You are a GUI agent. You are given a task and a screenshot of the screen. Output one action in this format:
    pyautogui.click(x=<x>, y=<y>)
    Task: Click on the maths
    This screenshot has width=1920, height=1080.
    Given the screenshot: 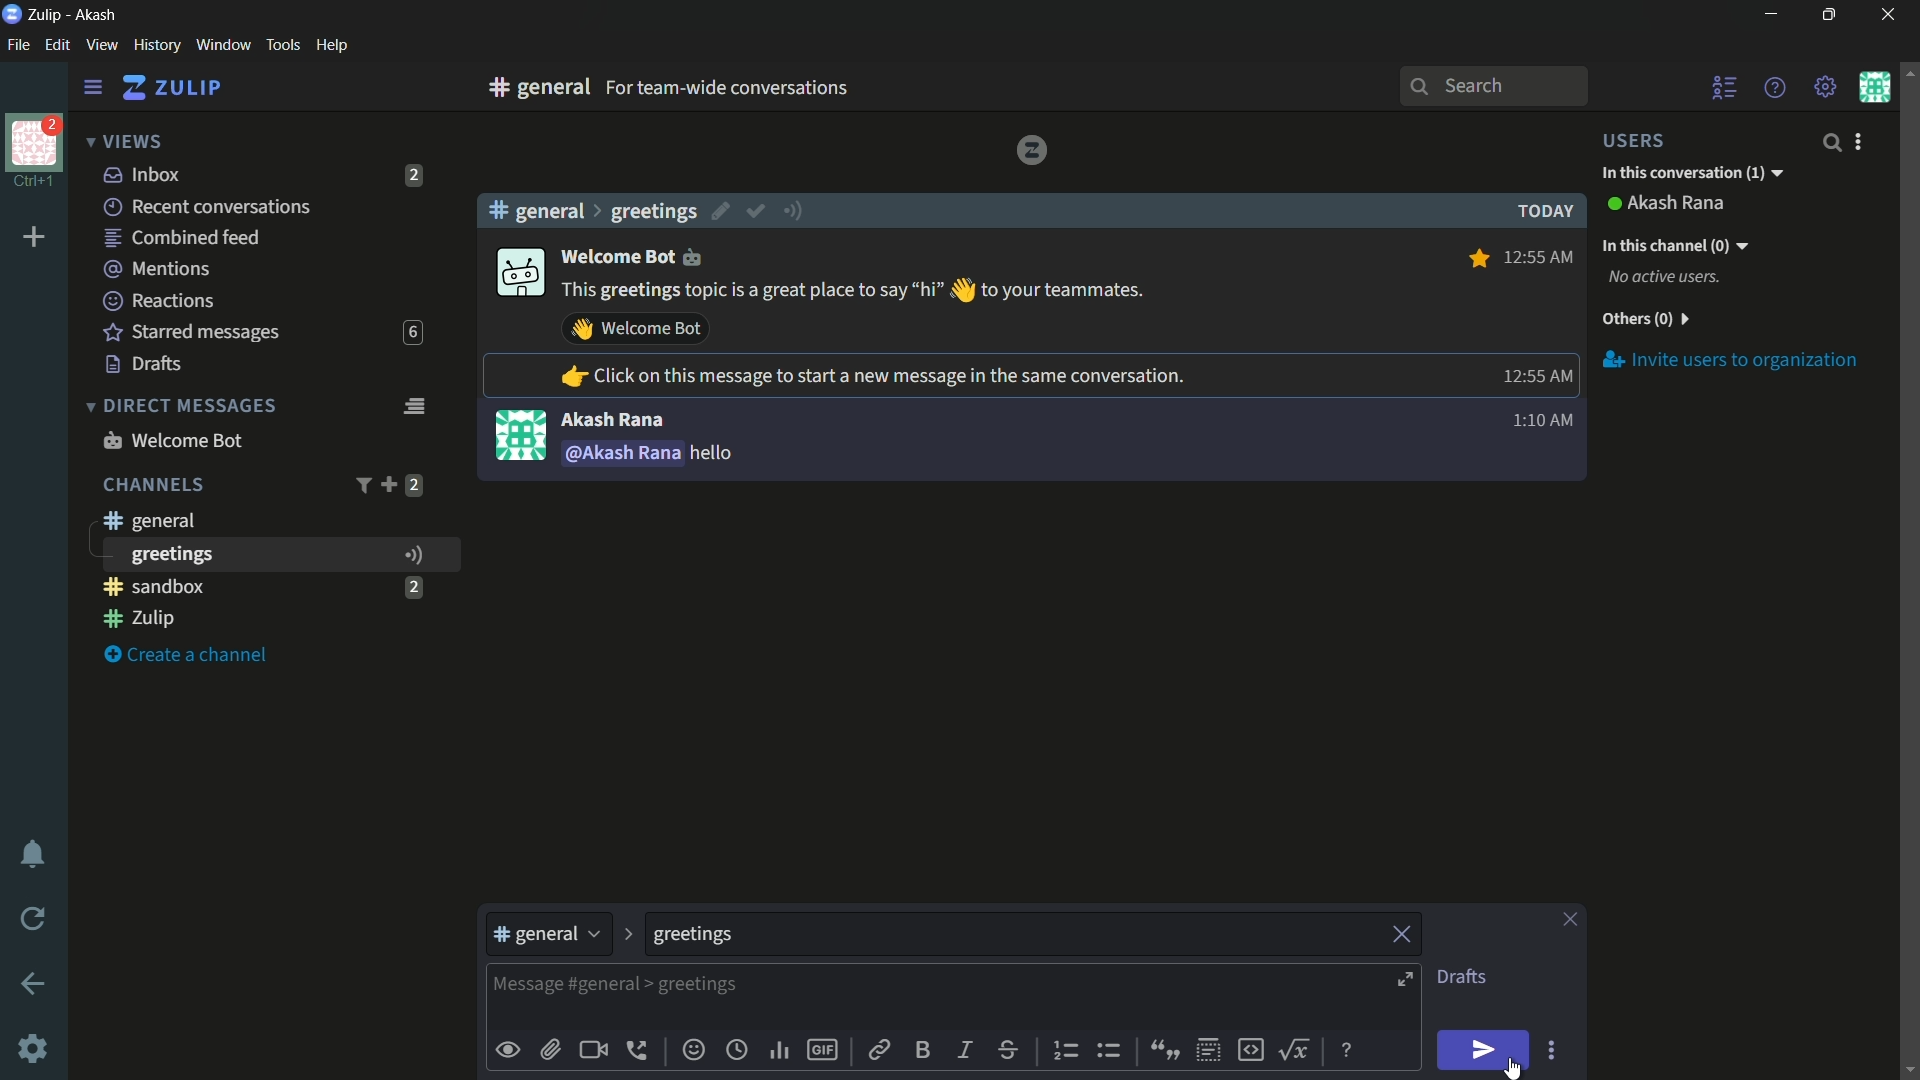 What is the action you would take?
    pyautogui.click(x=1298, y=1049)
    